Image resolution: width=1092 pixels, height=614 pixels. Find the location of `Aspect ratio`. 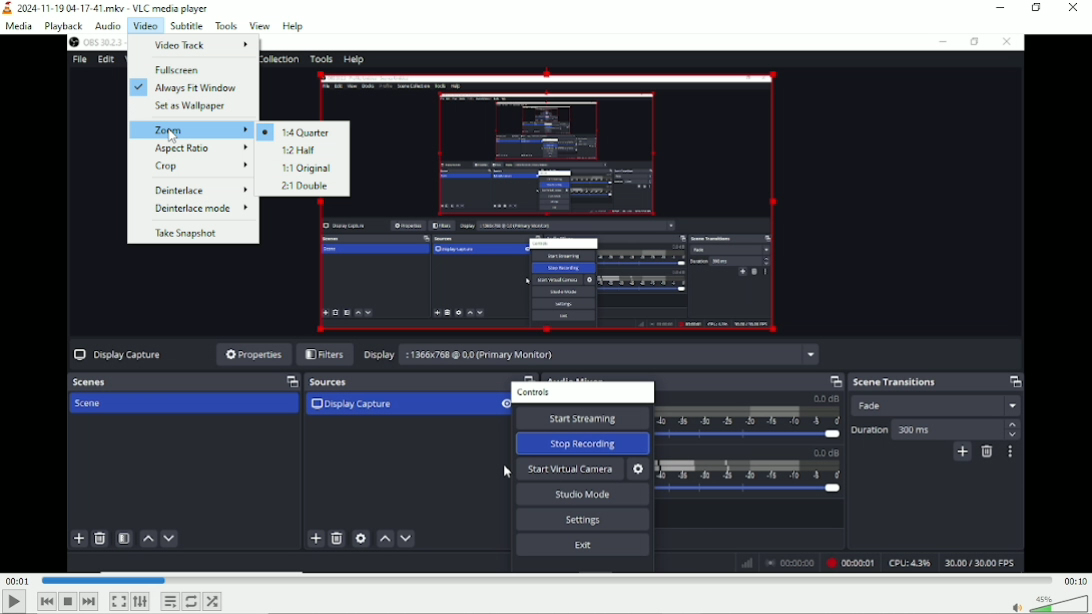

Aspect ratio is located at coordinates (201, 148).